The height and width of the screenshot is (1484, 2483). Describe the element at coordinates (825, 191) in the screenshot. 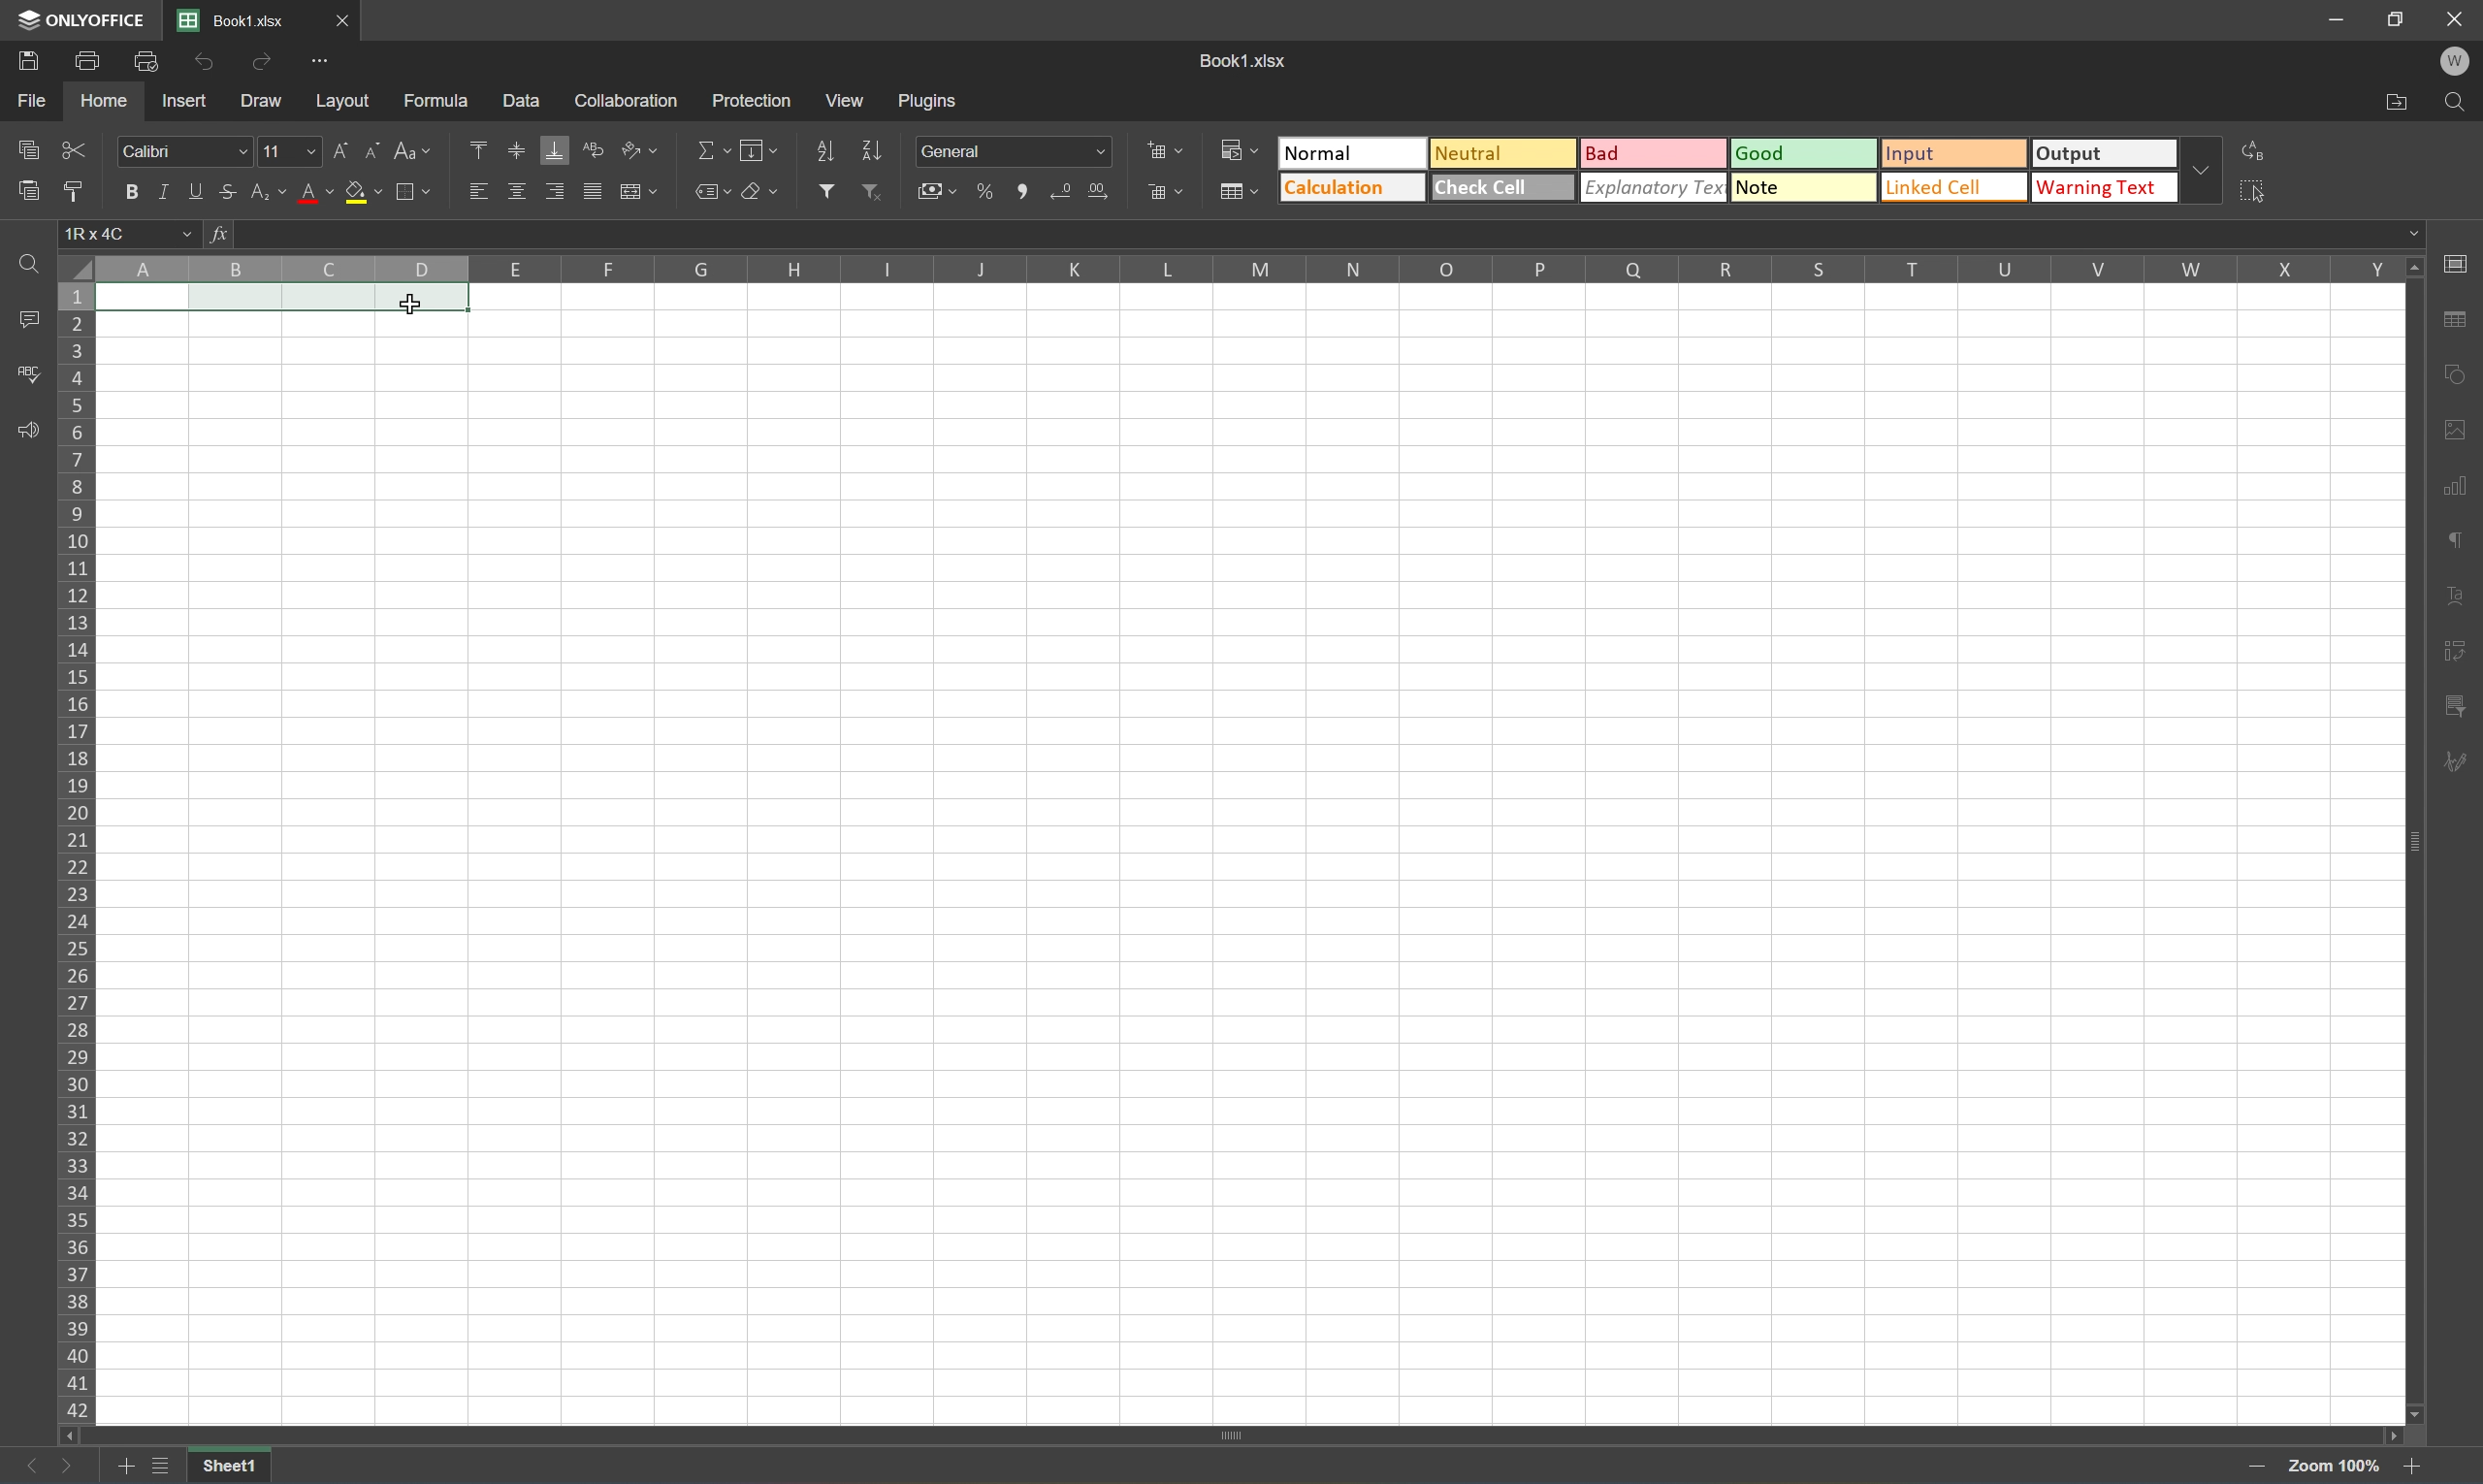

I see `Filter` at that location.